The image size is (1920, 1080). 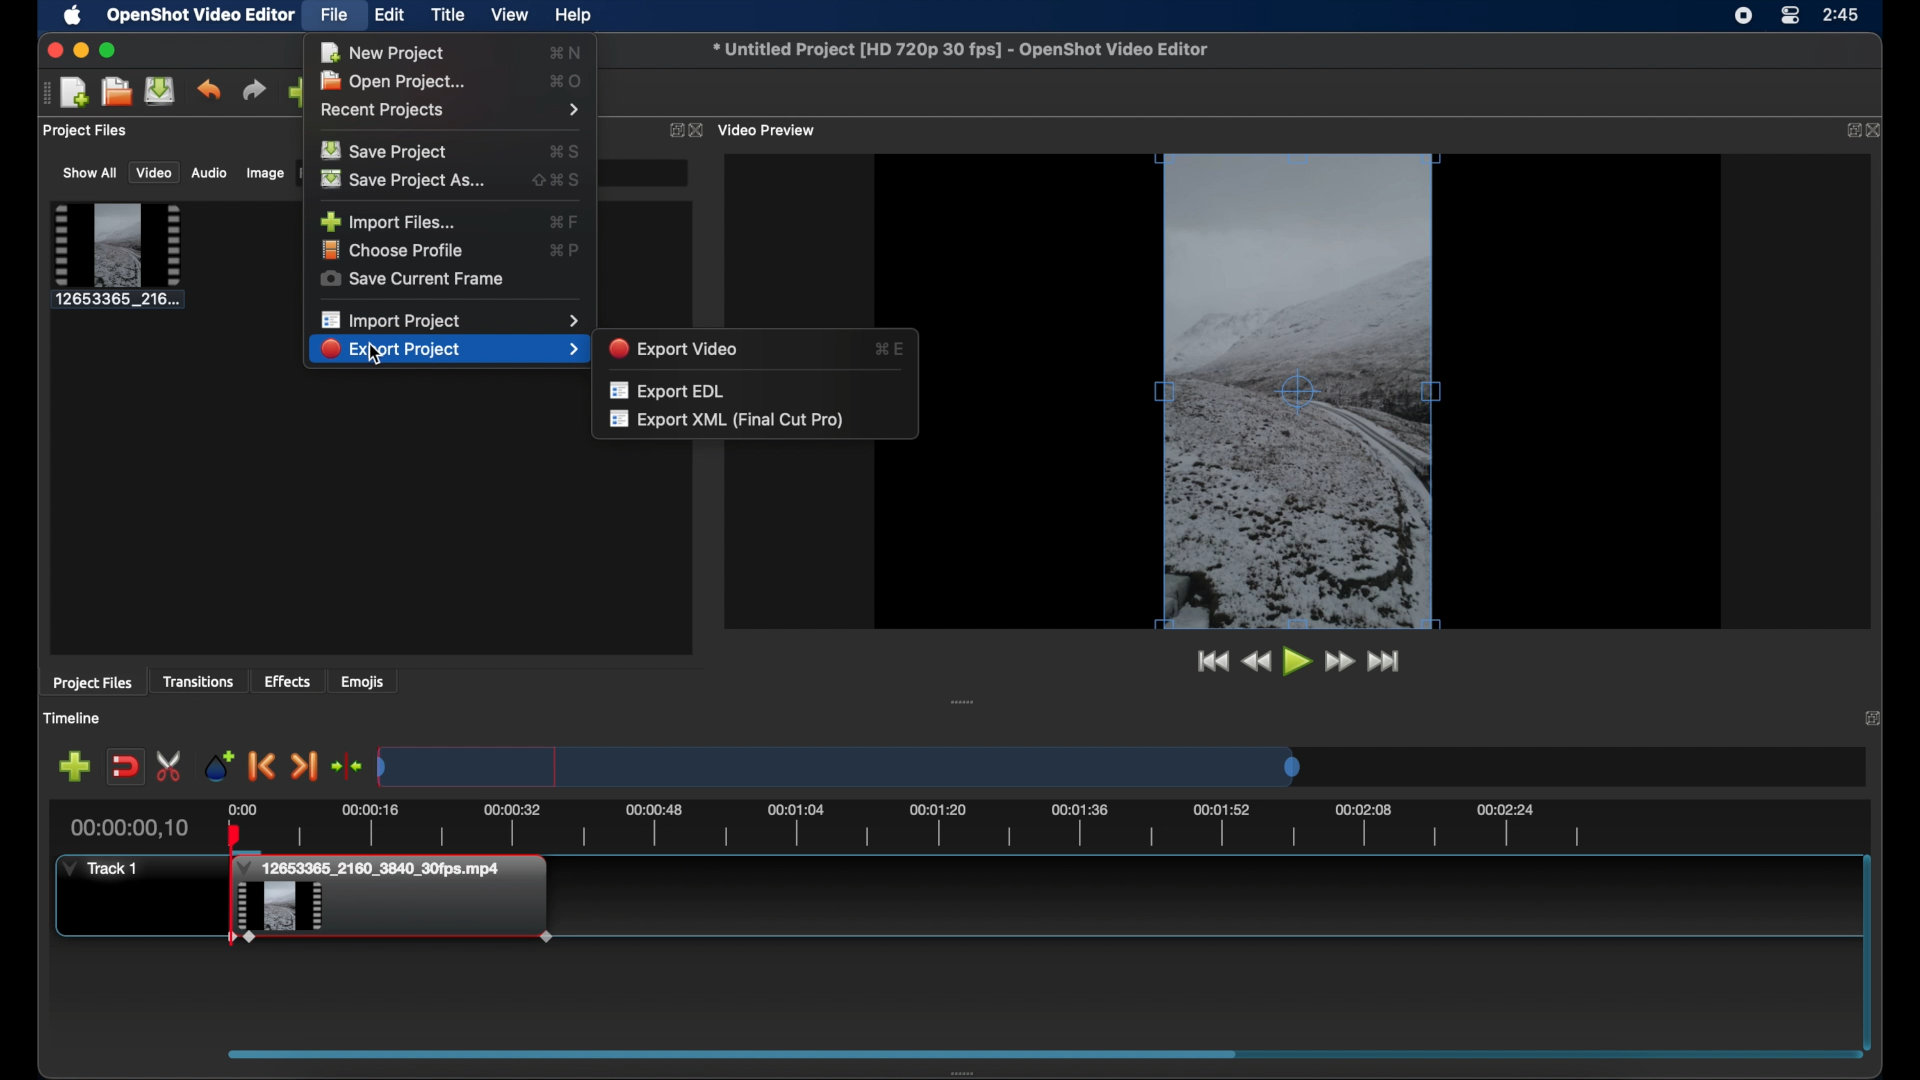 What do you see at coordinates (568, 51) in the screenshot?
I see `new project shortcut` at bounding box center [568, 51].